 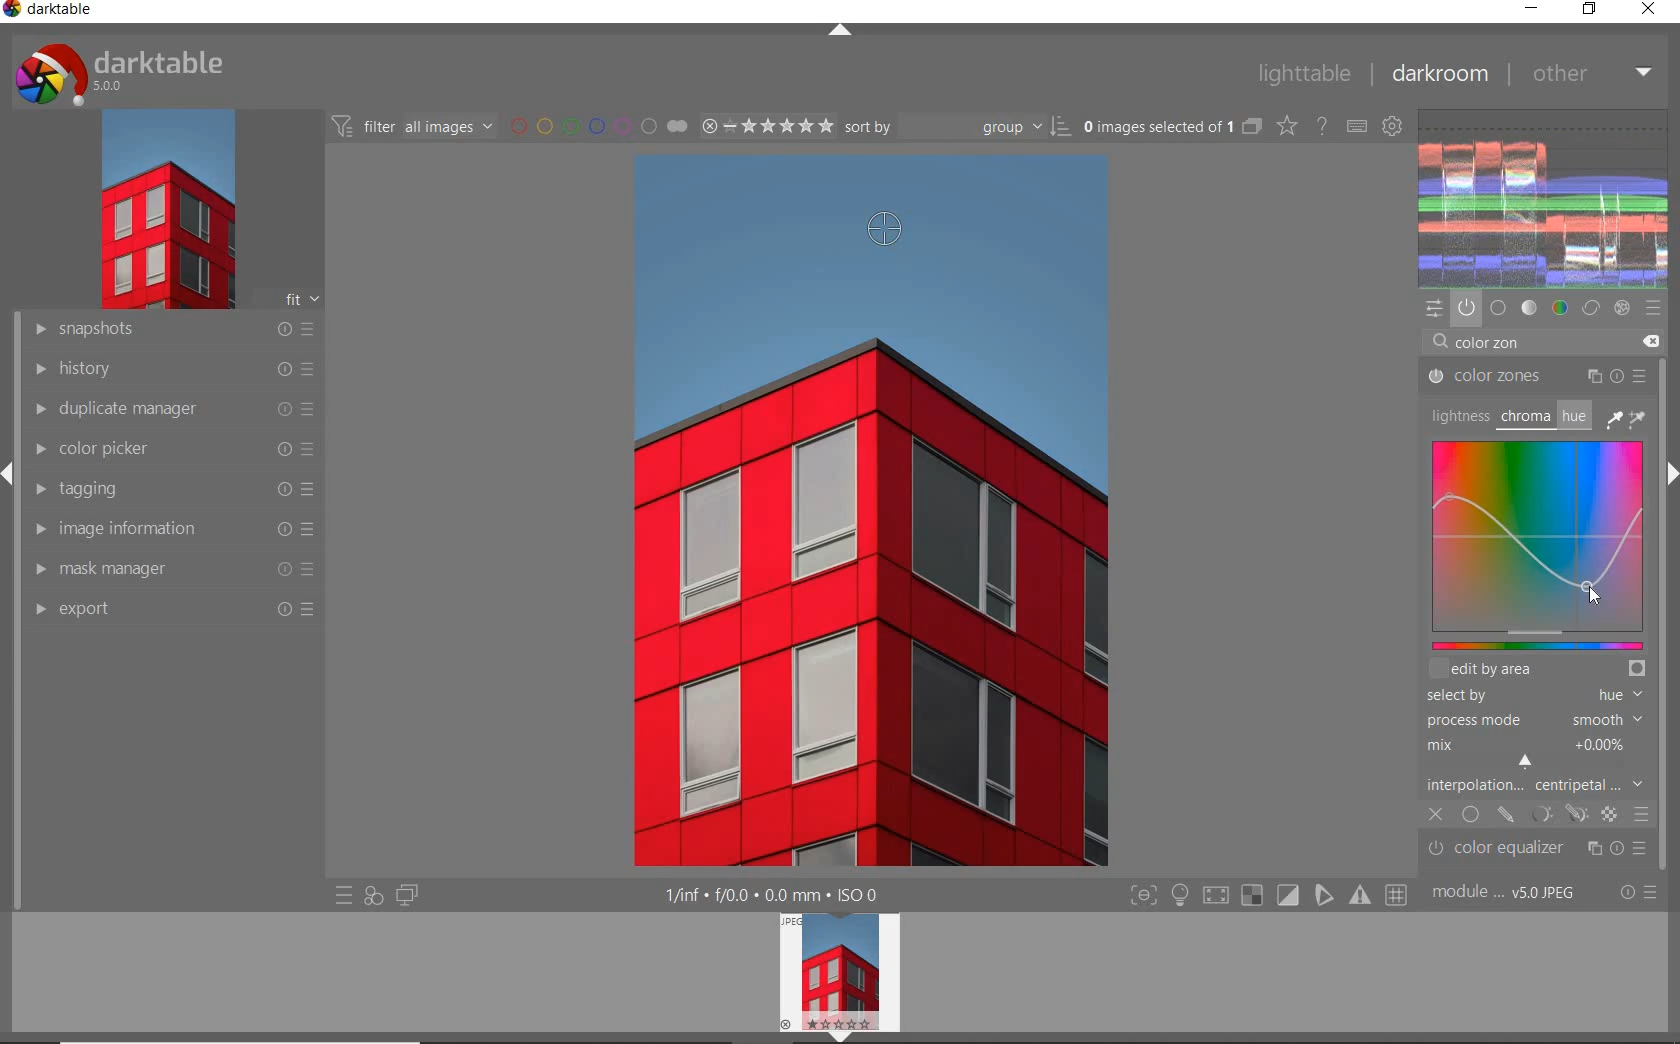 What do you see at coordinates (1466, 307) in the screenshot?
I see `show only active modules` at bounding box center [1466, 307].